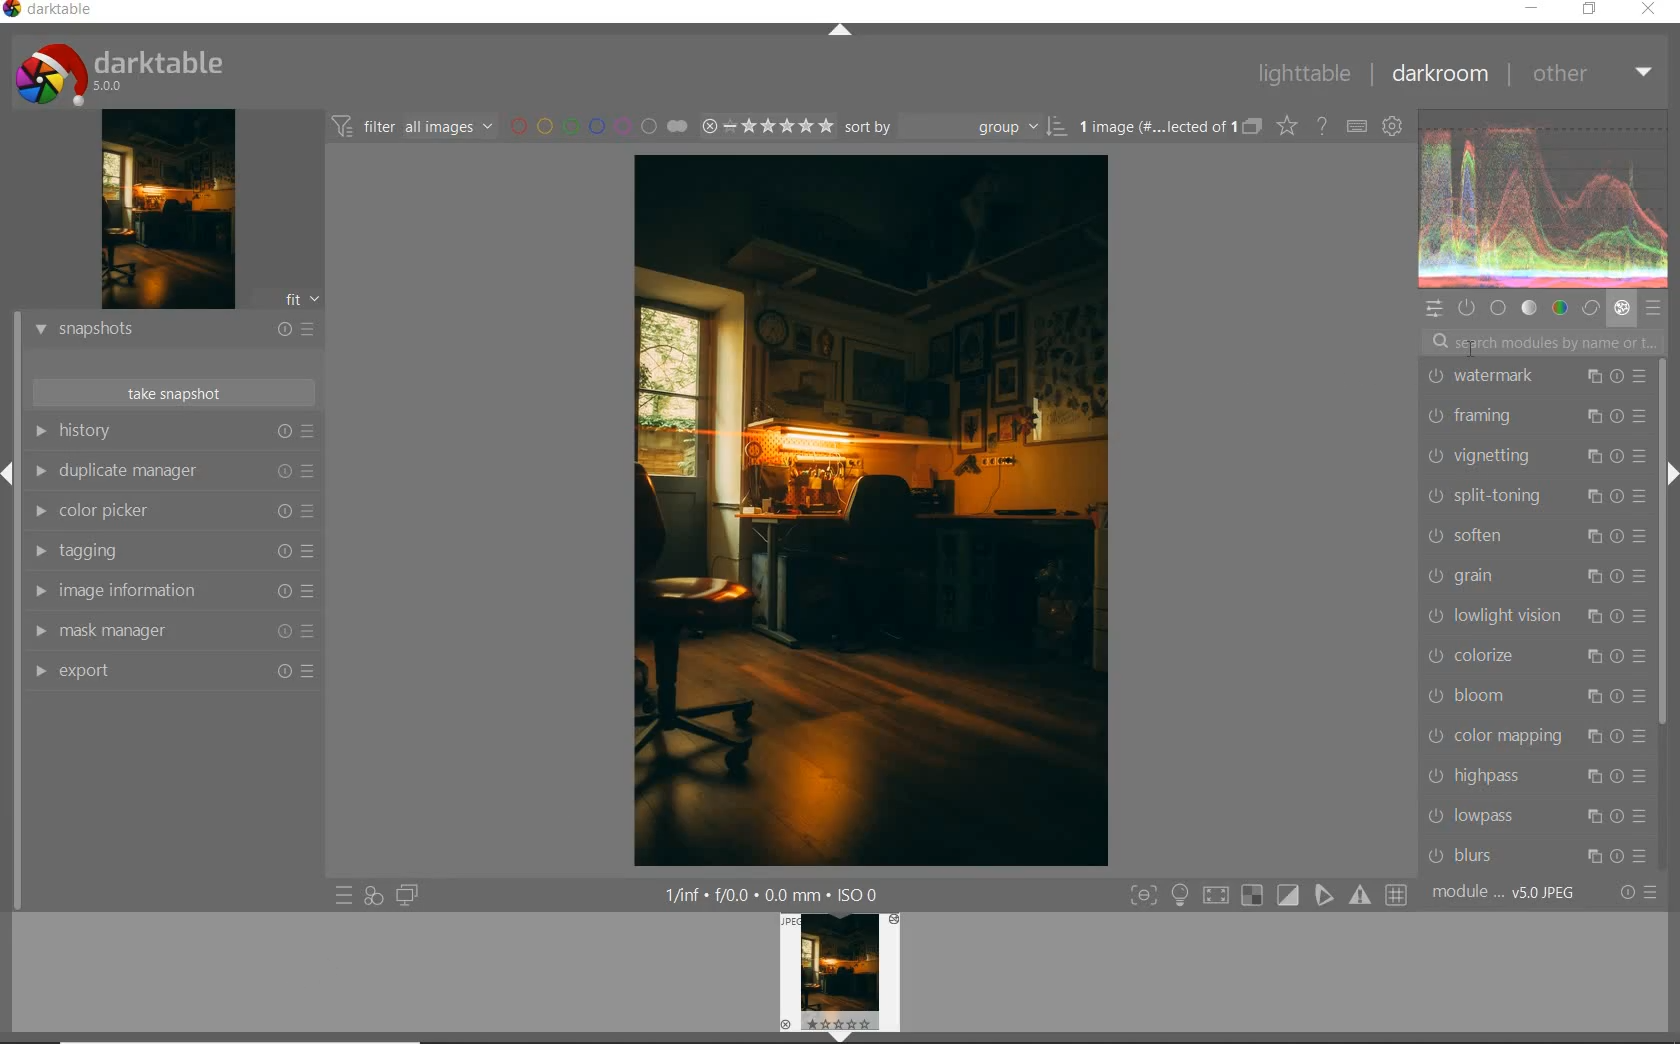  I want to click on darkroom, so click(1448, 75).